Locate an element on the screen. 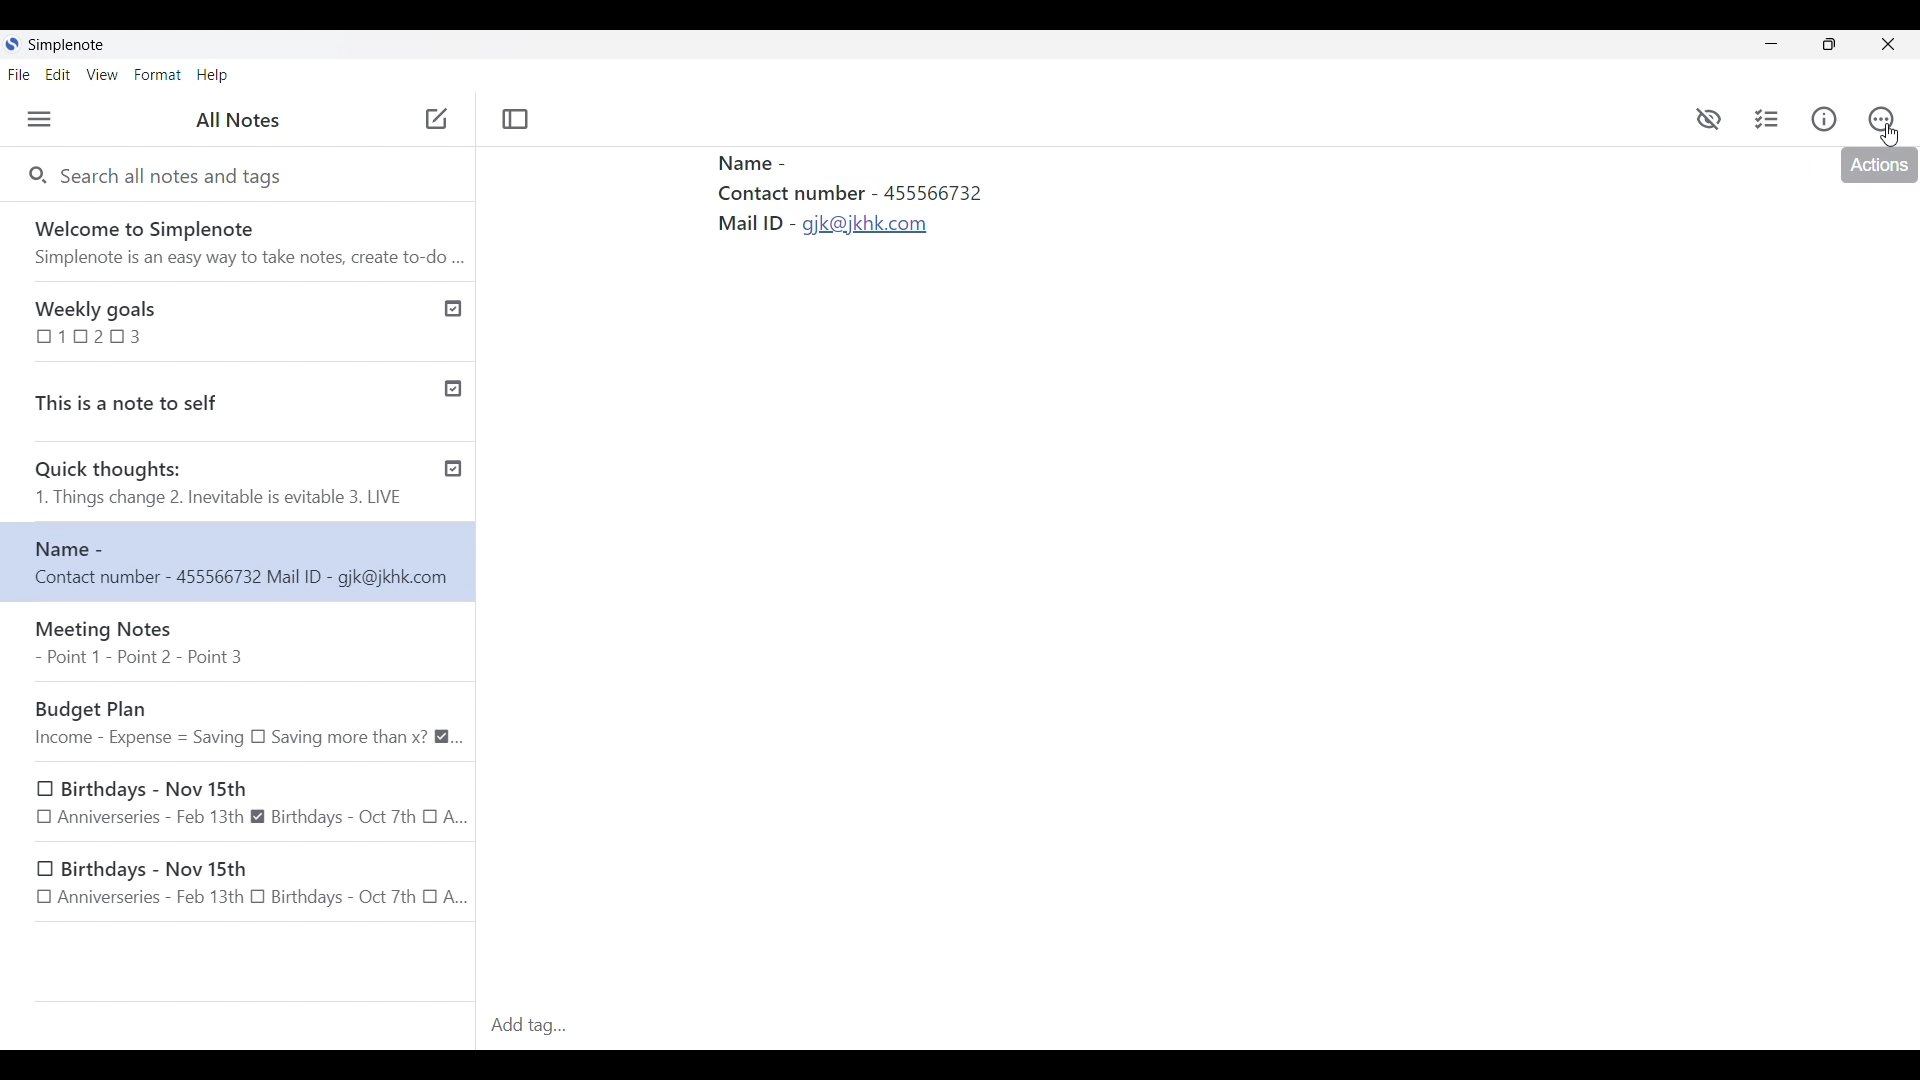 The width and height of the screenshot is (1920, 1080). Toggle focus mode is located at coordinates (517, 120).